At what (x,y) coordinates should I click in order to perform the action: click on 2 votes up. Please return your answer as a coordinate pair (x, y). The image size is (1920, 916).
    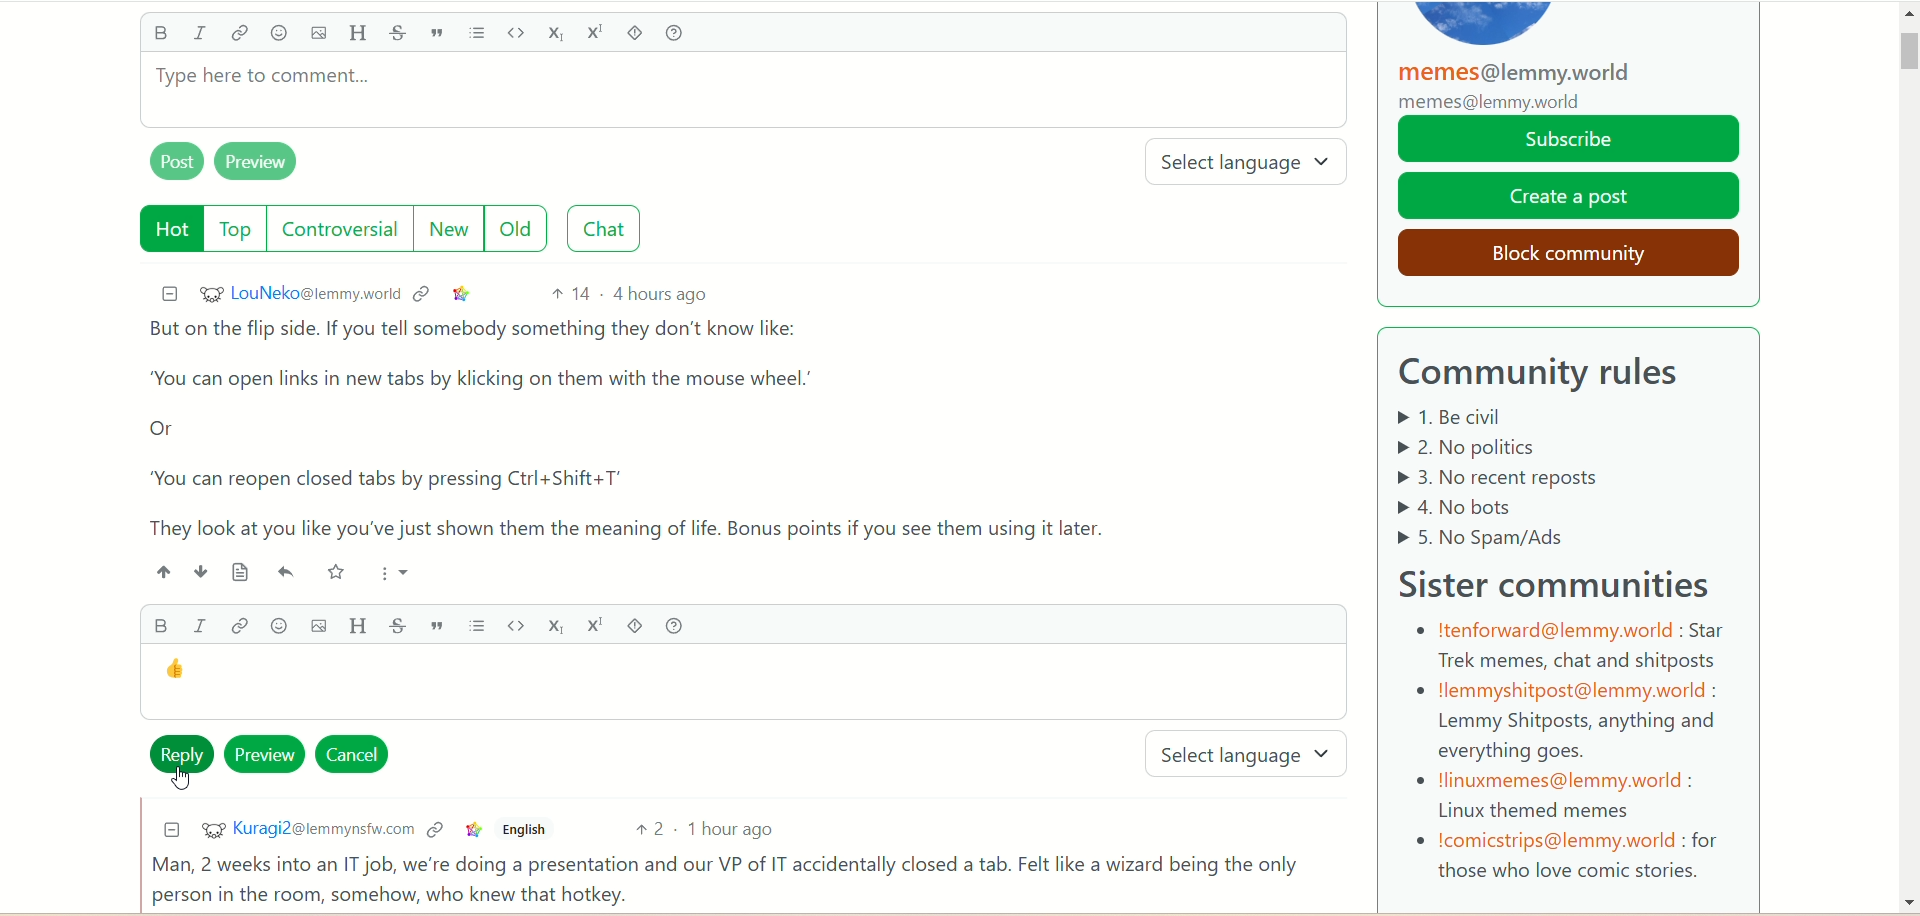
    Looking at the image, I should click on (658, 830).